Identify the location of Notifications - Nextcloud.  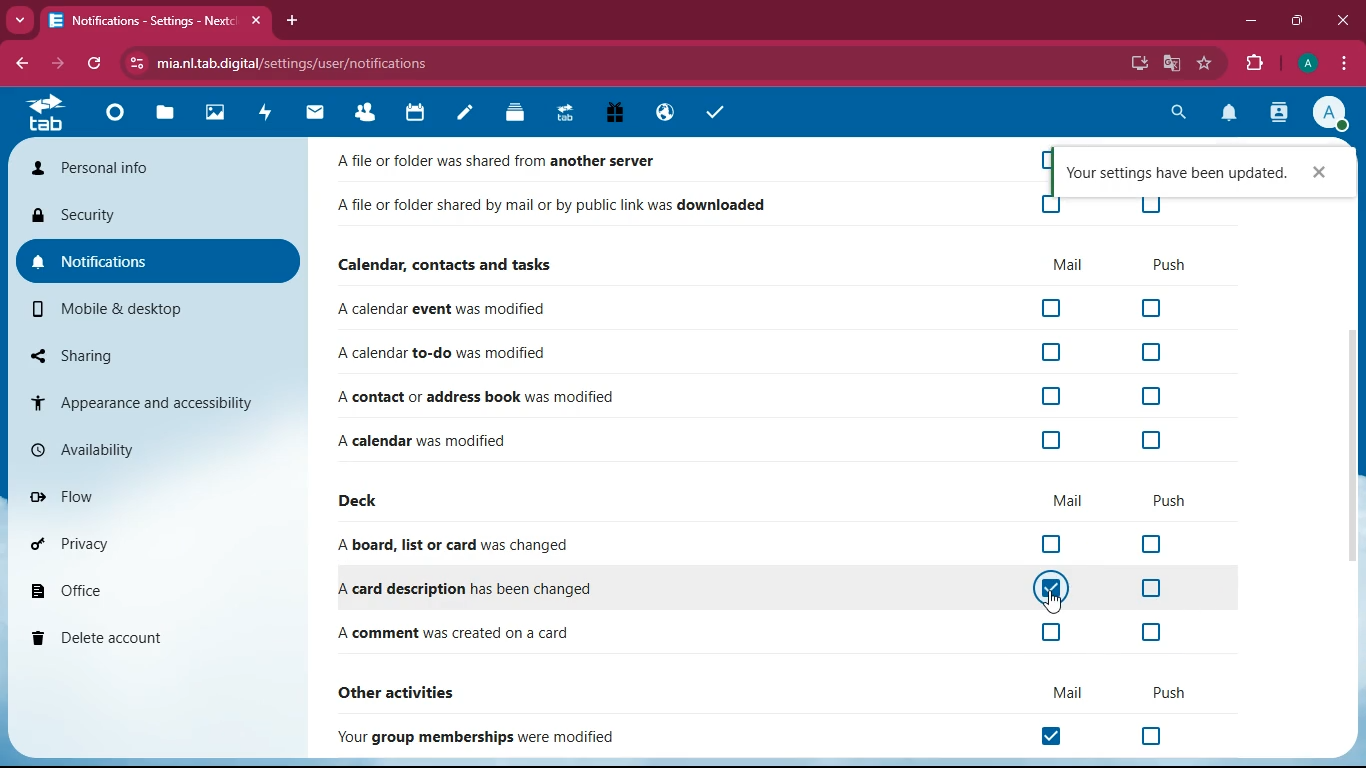
(138, 21).